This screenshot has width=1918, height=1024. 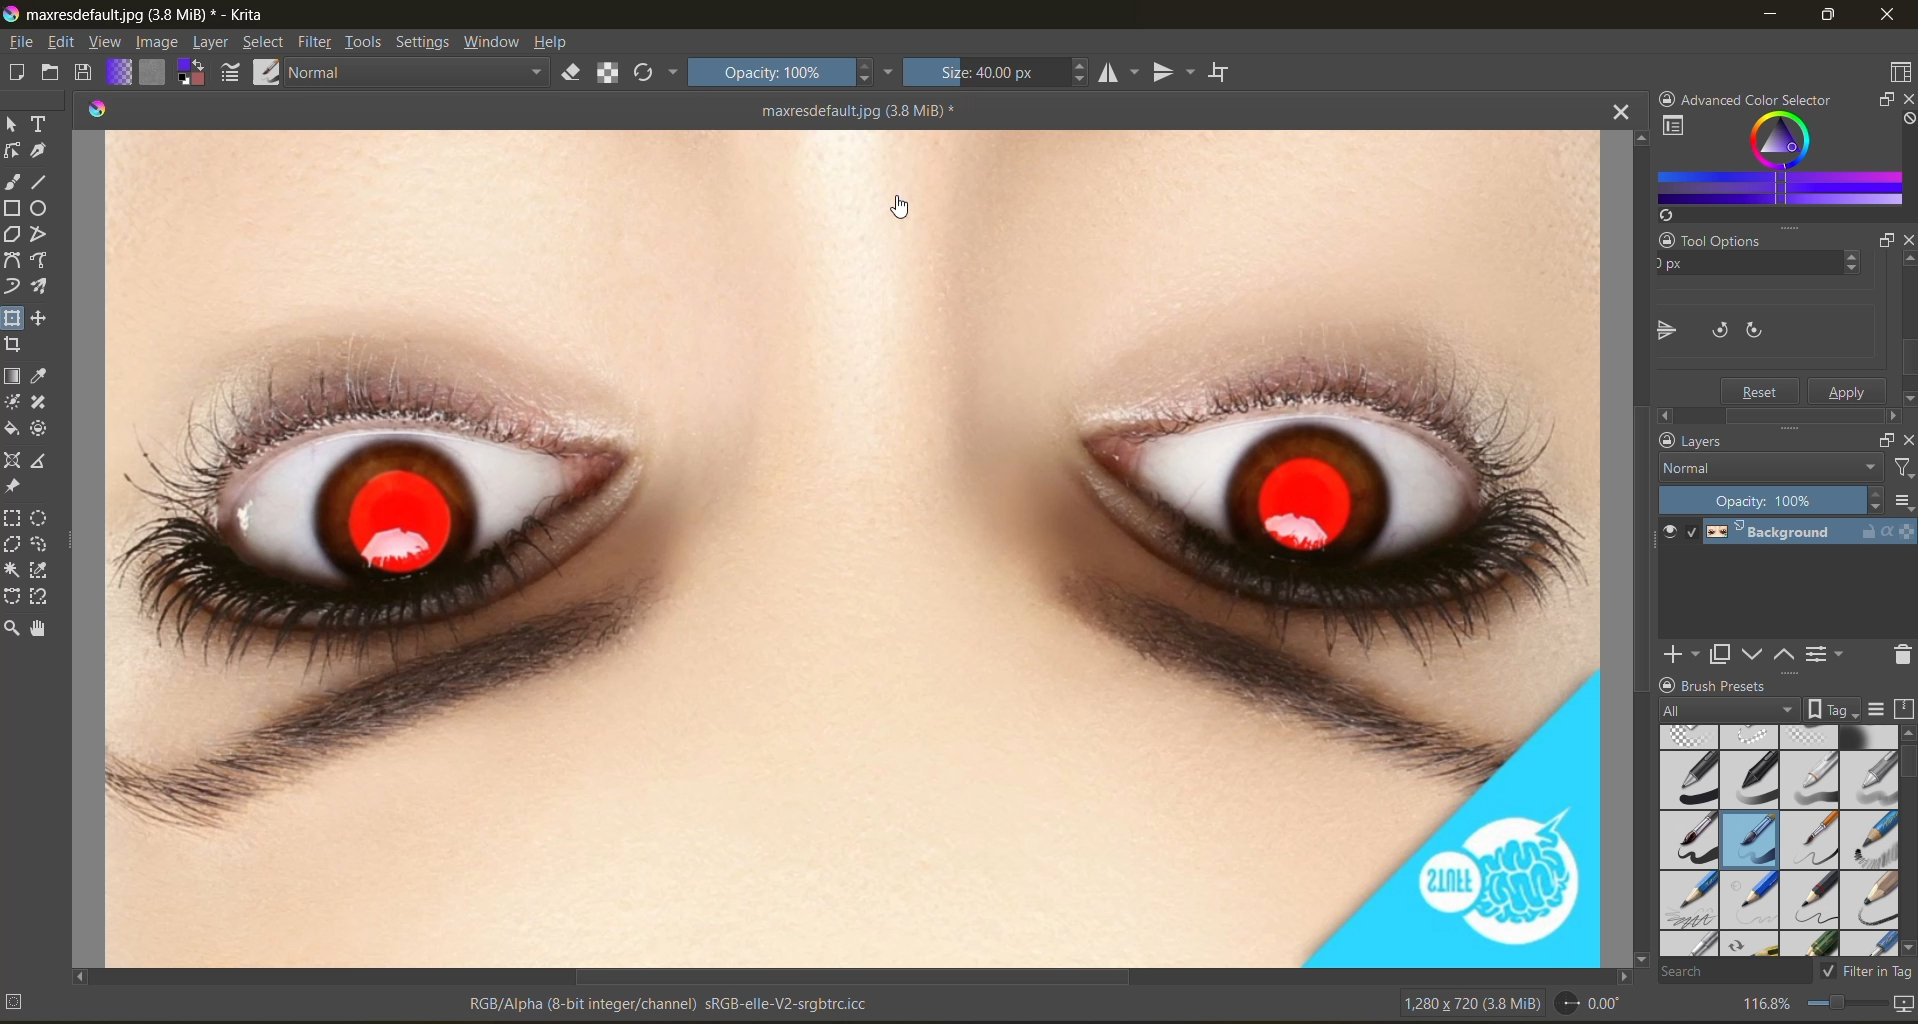 I want to click on tool, so click(x=41, y=124).